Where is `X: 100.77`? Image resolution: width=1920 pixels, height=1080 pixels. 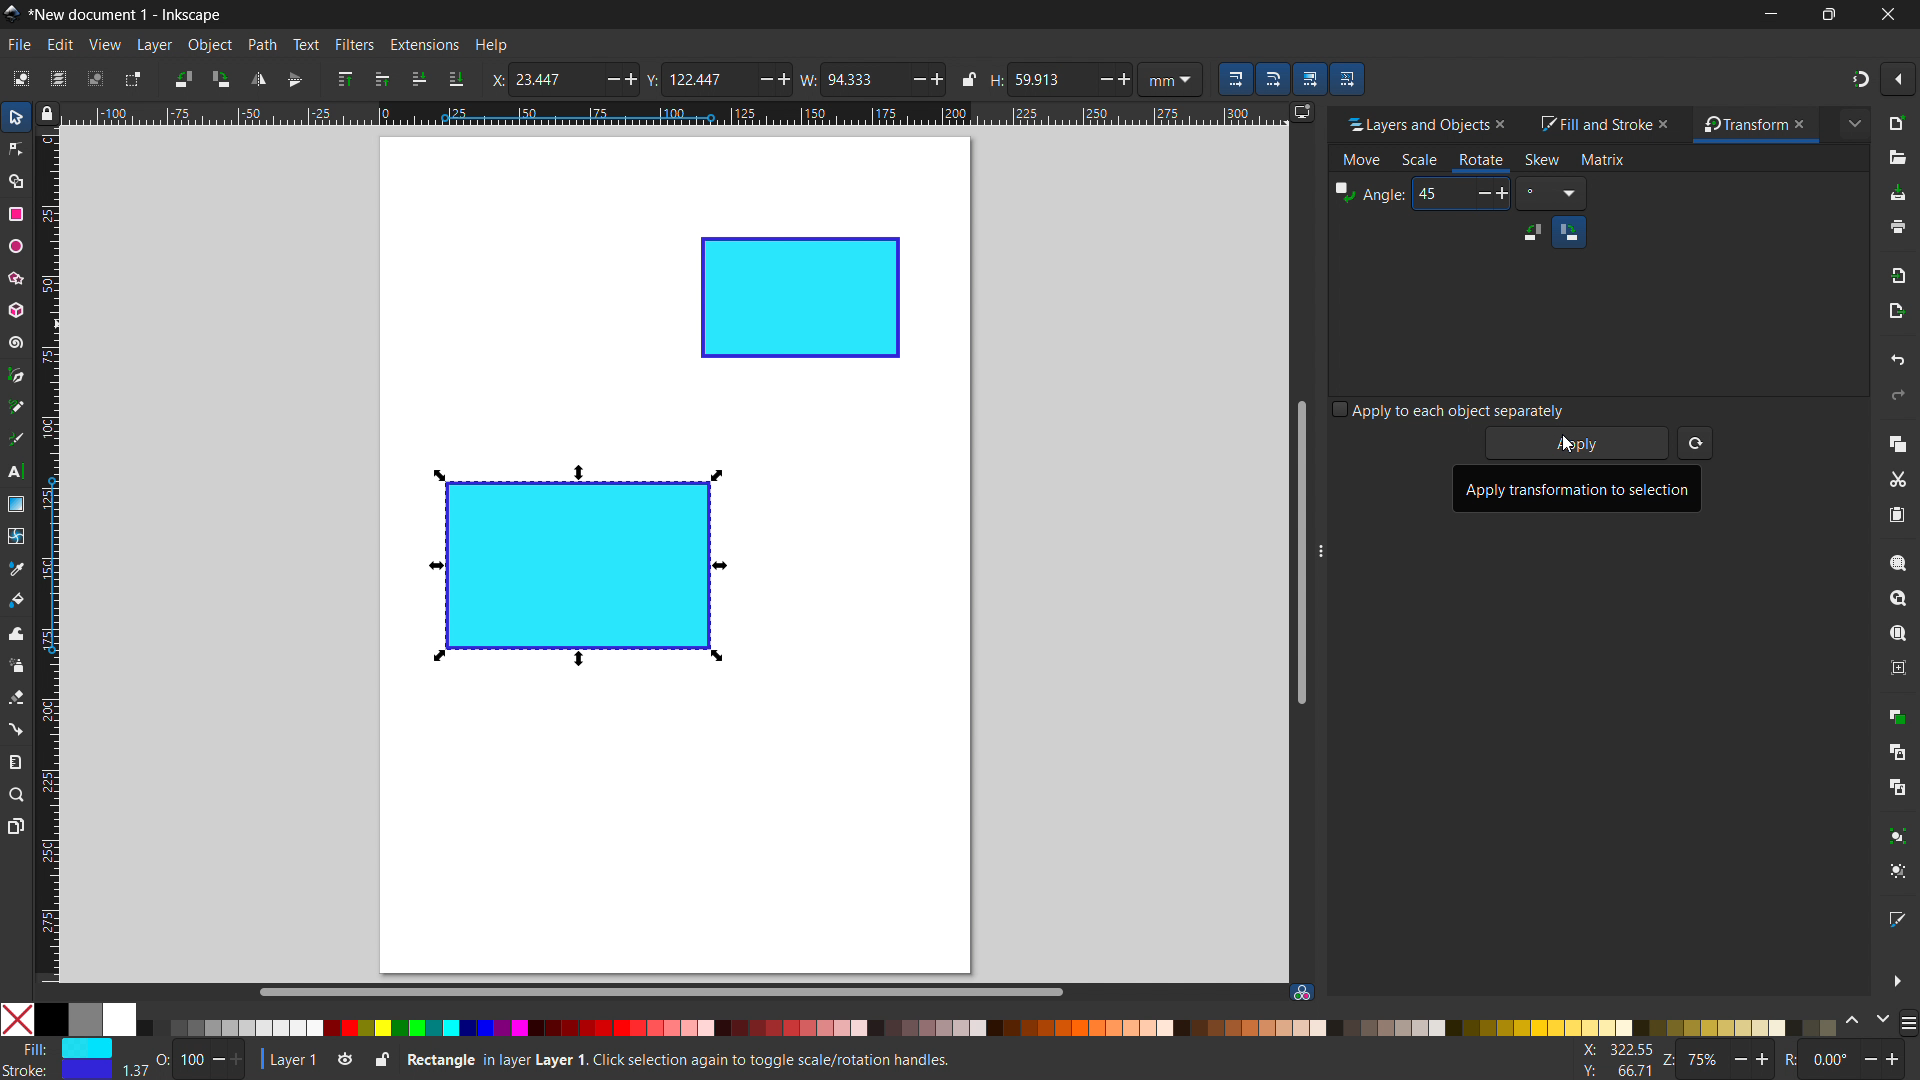 X: 100.77 is located at coordinates (1612, 1051).